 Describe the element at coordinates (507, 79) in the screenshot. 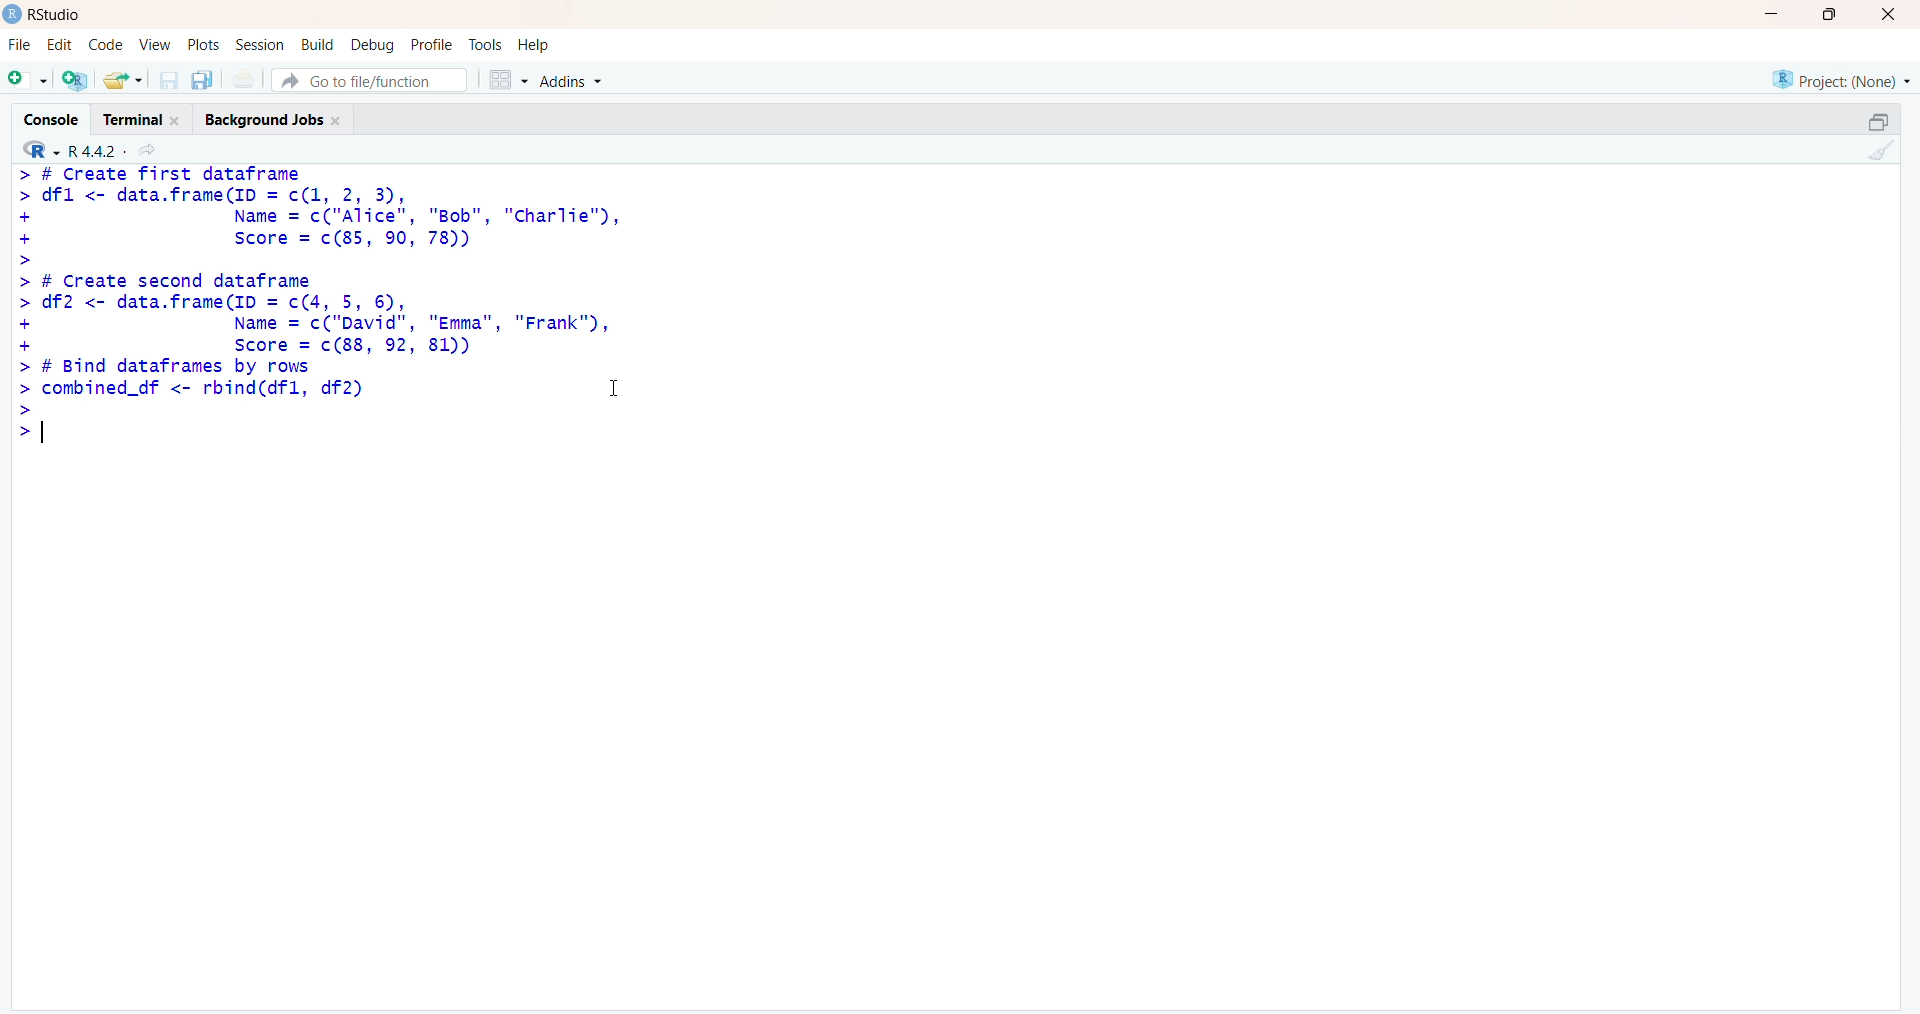

I see `workspace panes` at that location.